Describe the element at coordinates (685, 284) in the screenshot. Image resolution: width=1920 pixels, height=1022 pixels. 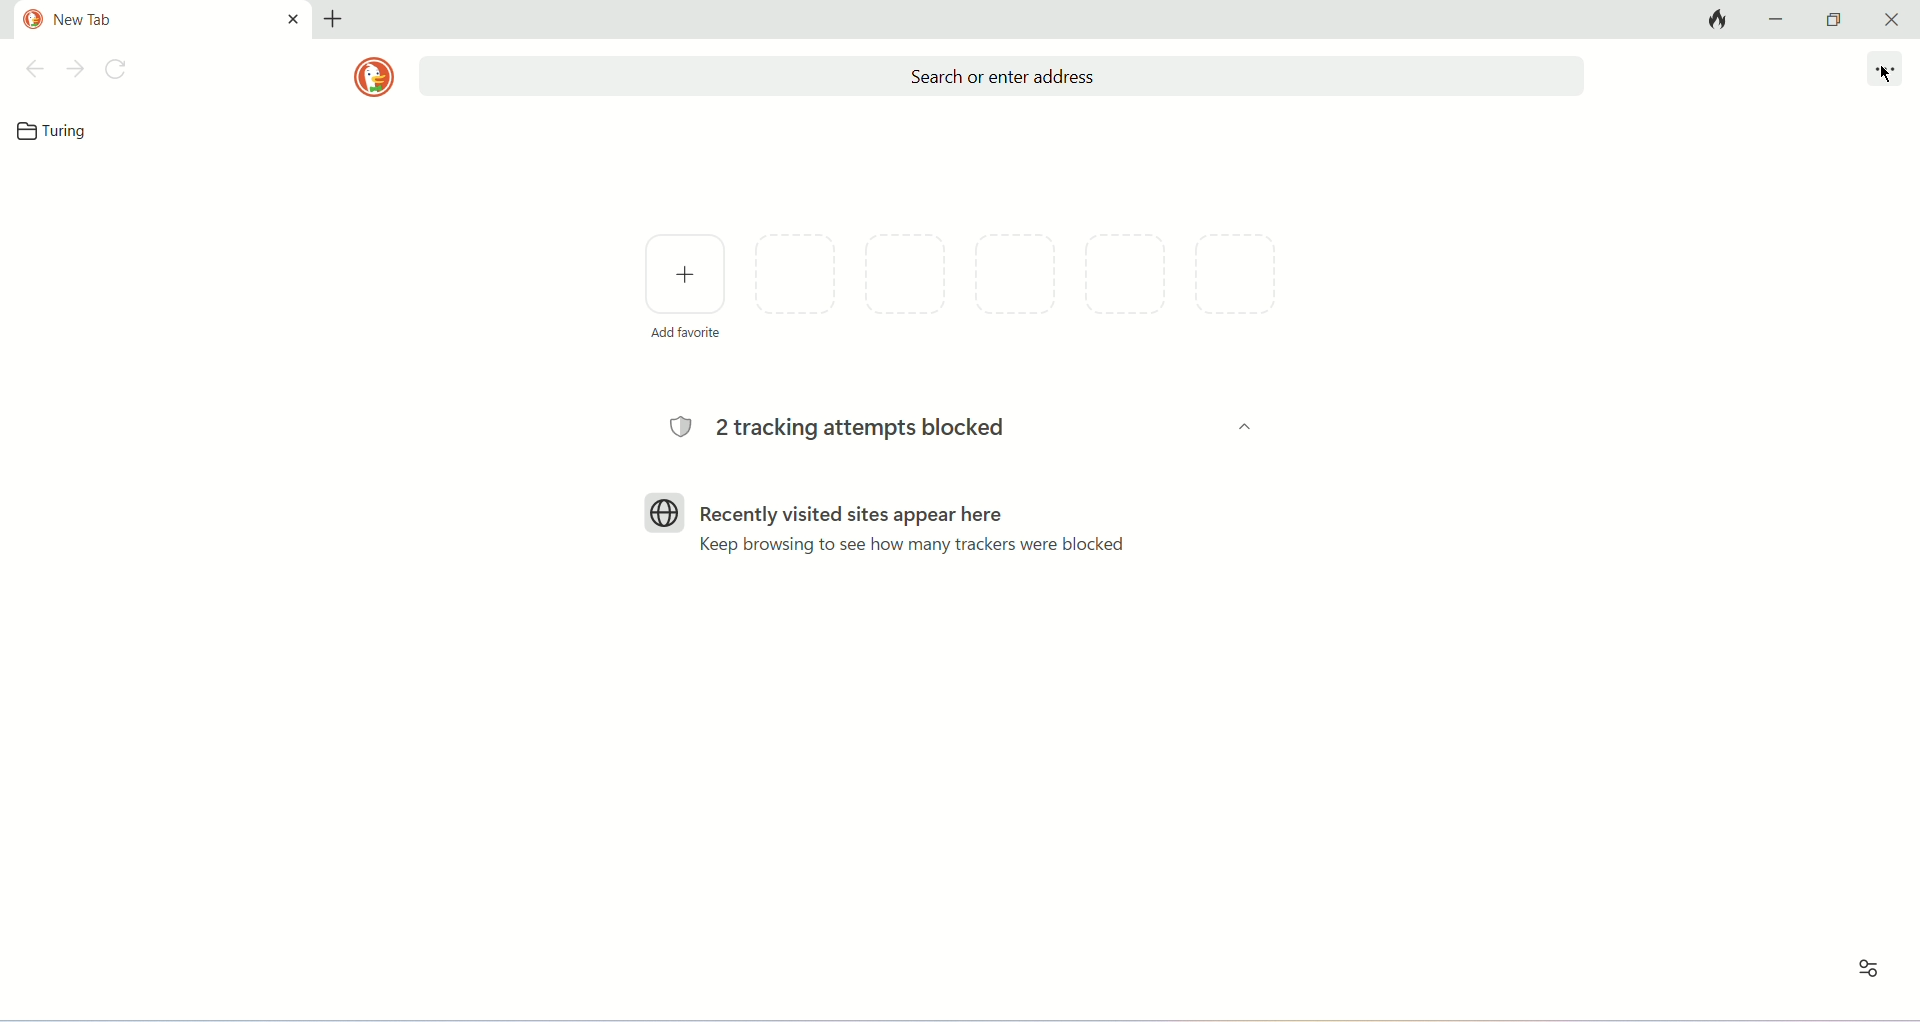
I see `add favorite` at that location.